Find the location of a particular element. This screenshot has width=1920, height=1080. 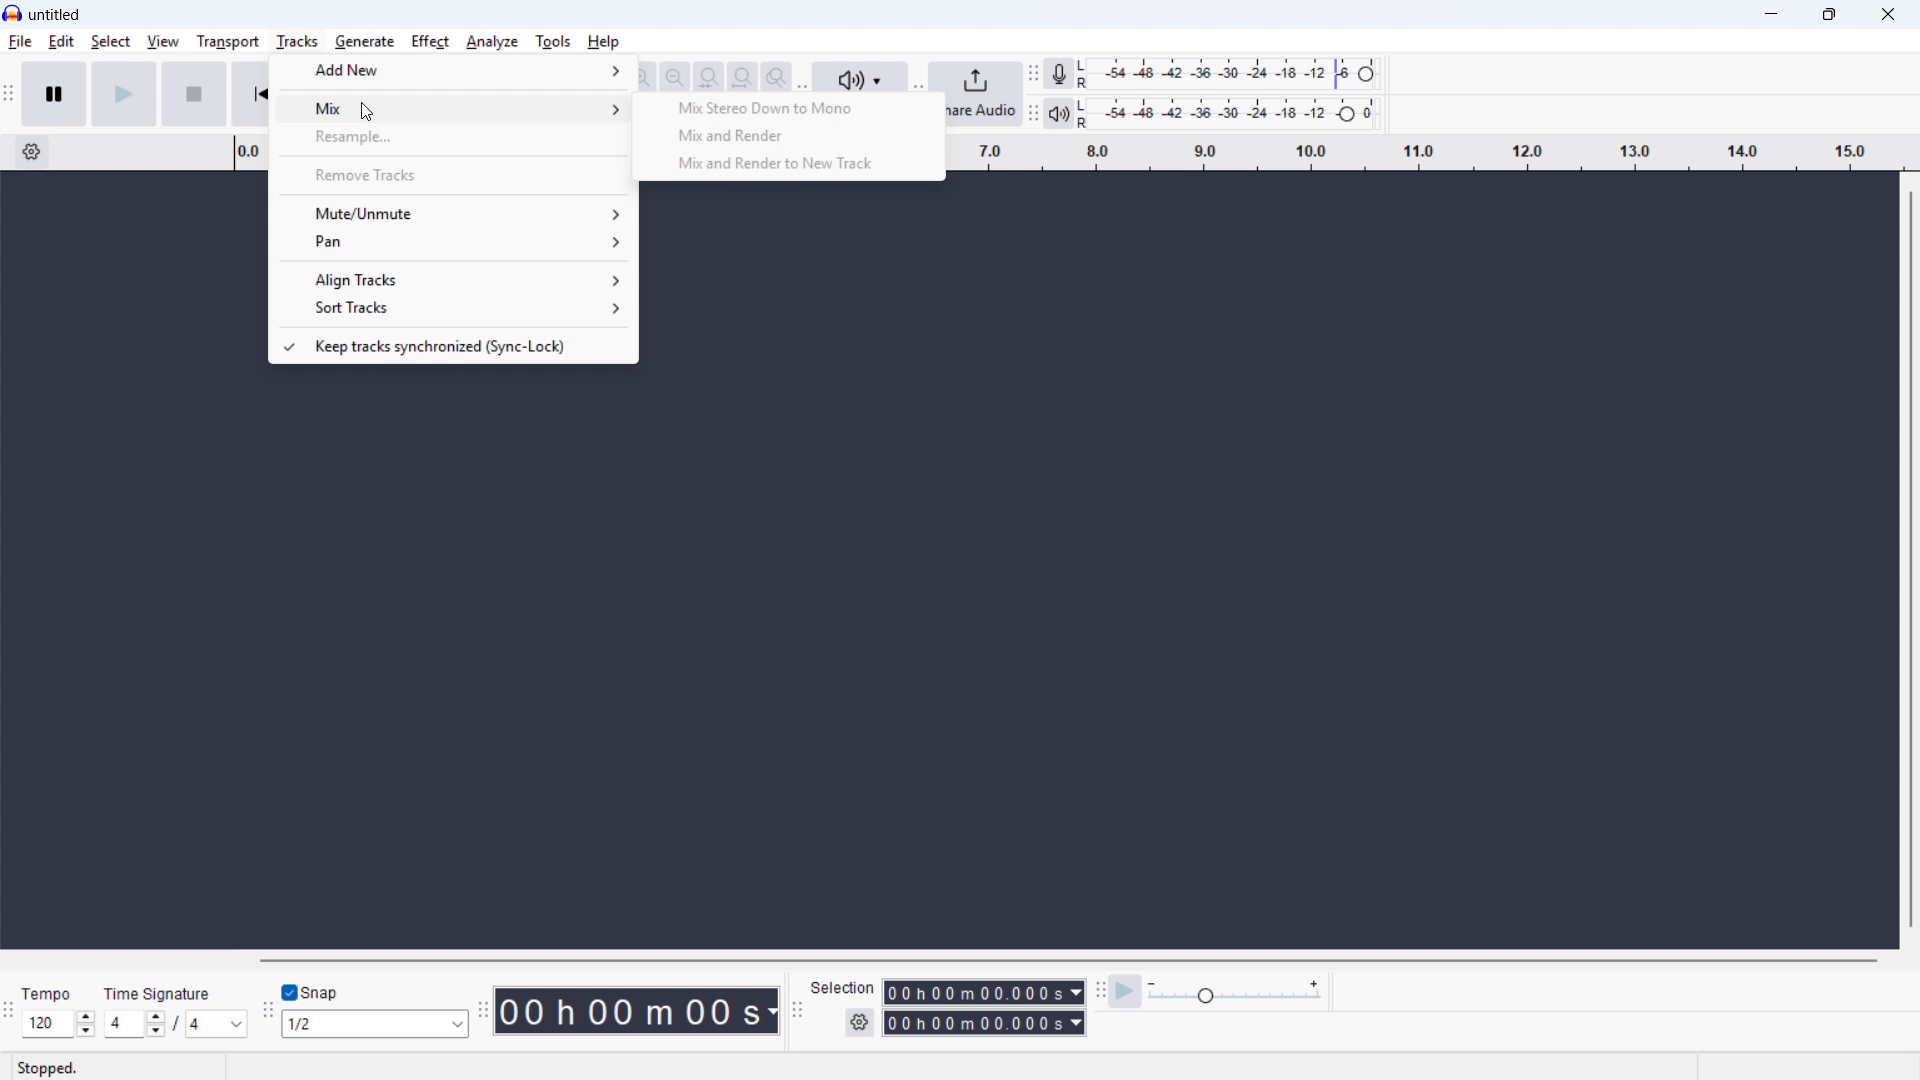

Play at speed toolbar  is located at coordinates (1099, 993).